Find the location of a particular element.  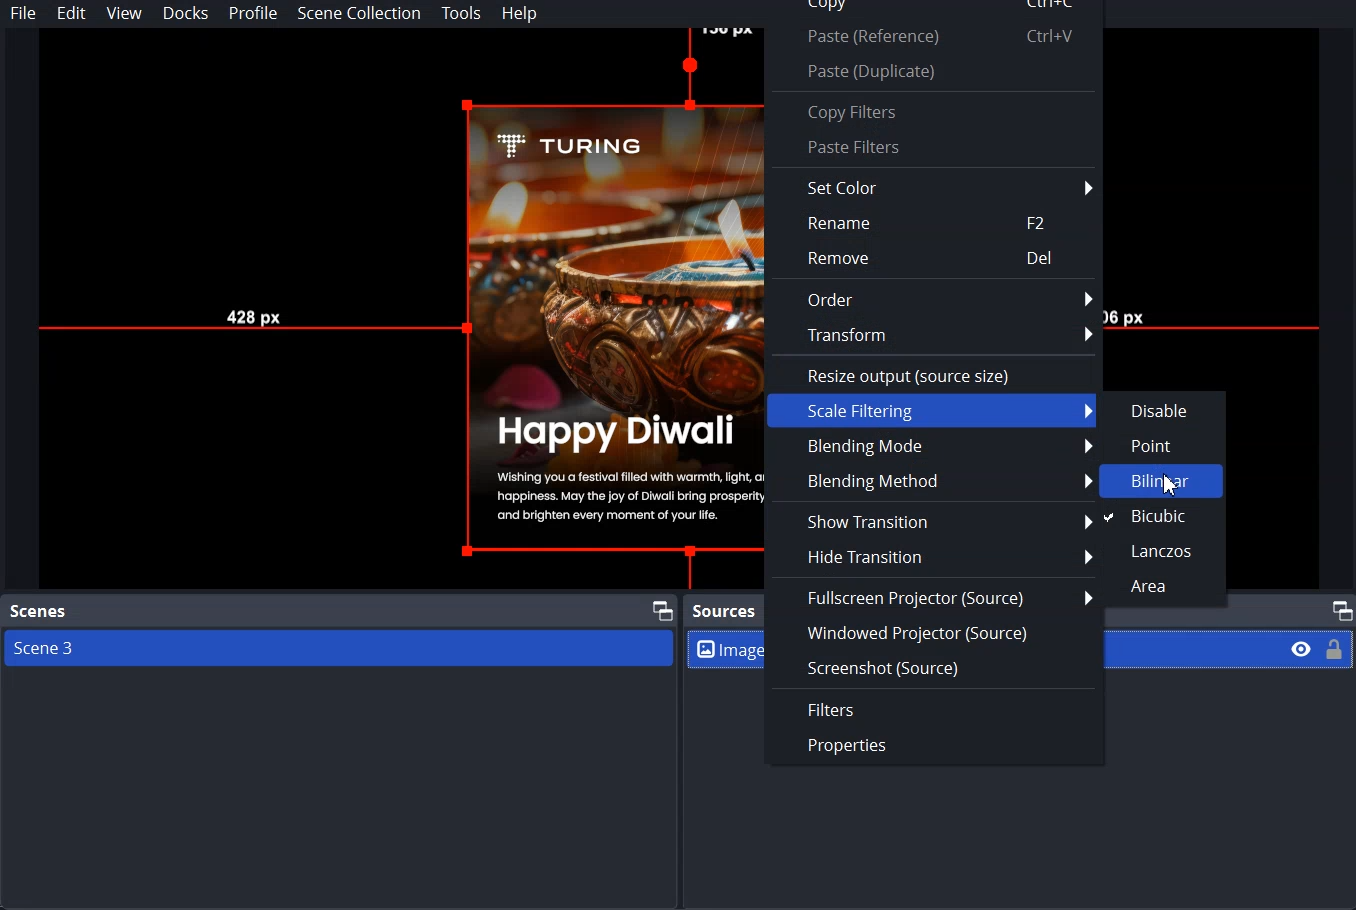

Maximize is located at coordinates (662, 608).